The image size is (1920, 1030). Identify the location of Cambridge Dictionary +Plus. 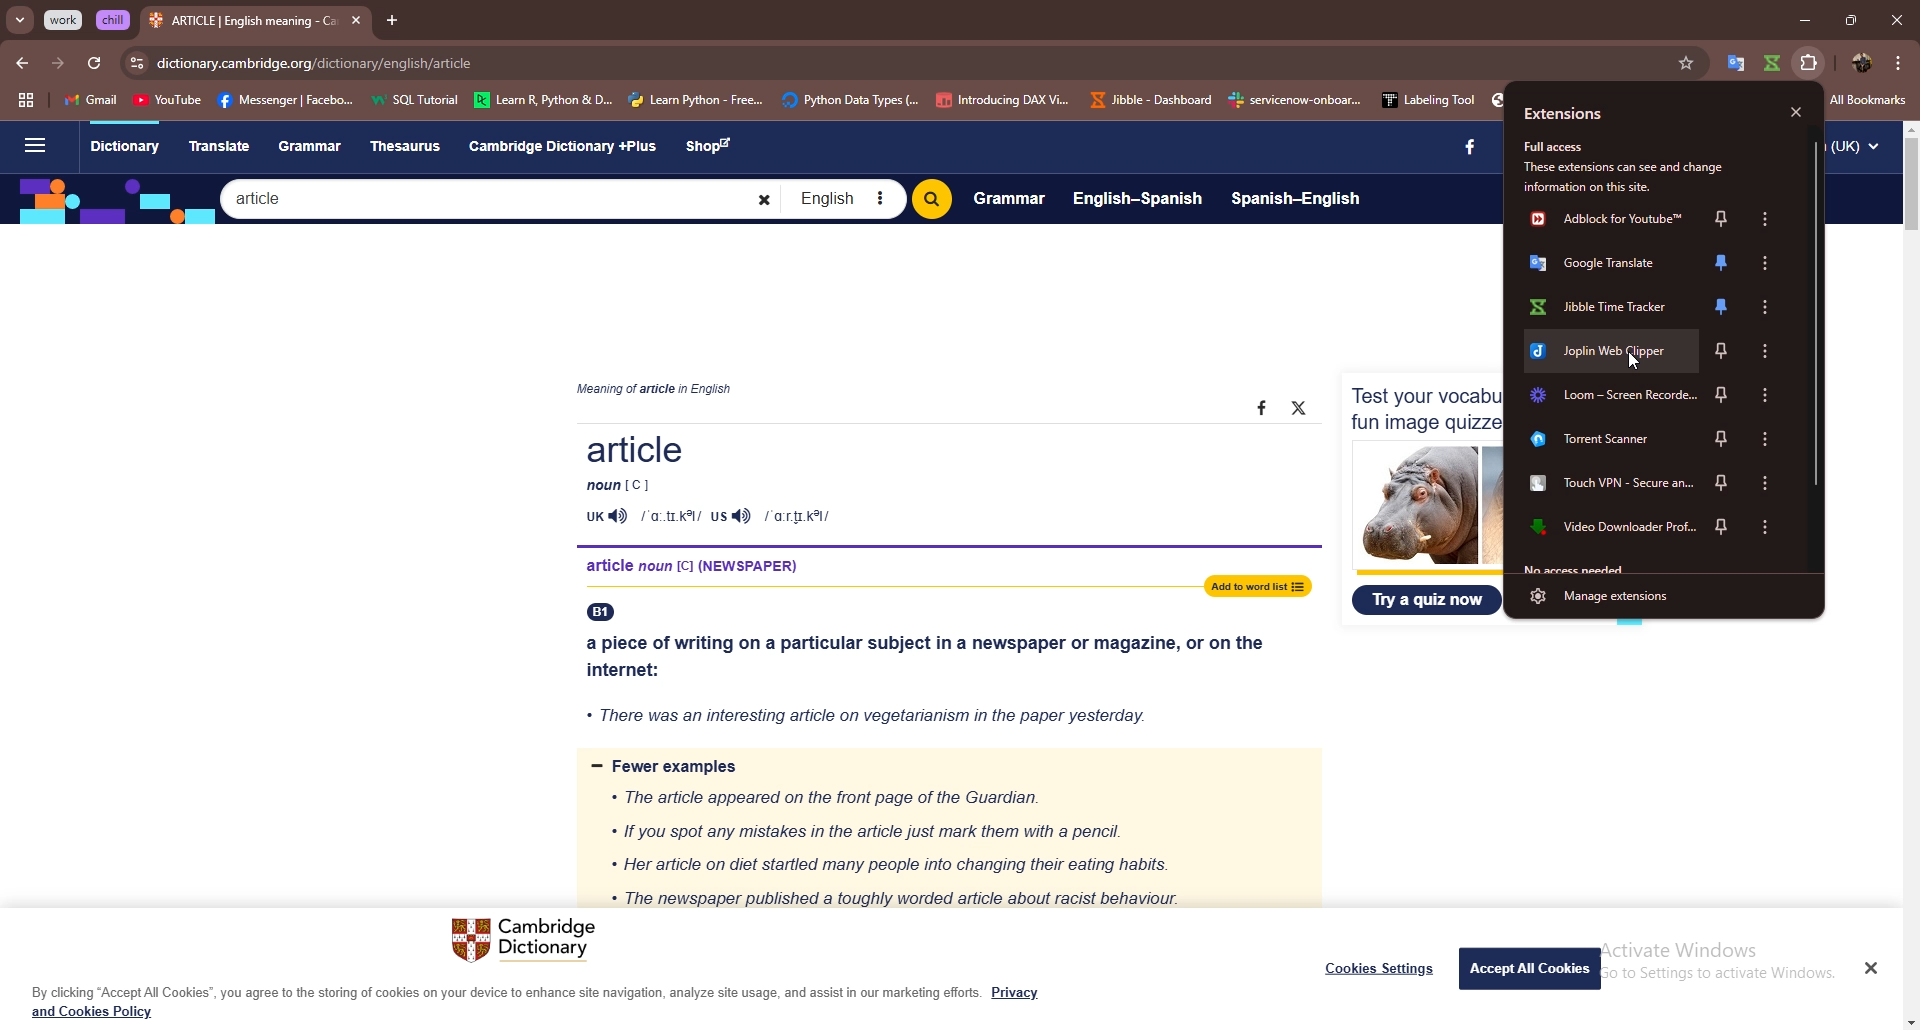
(565, 146).